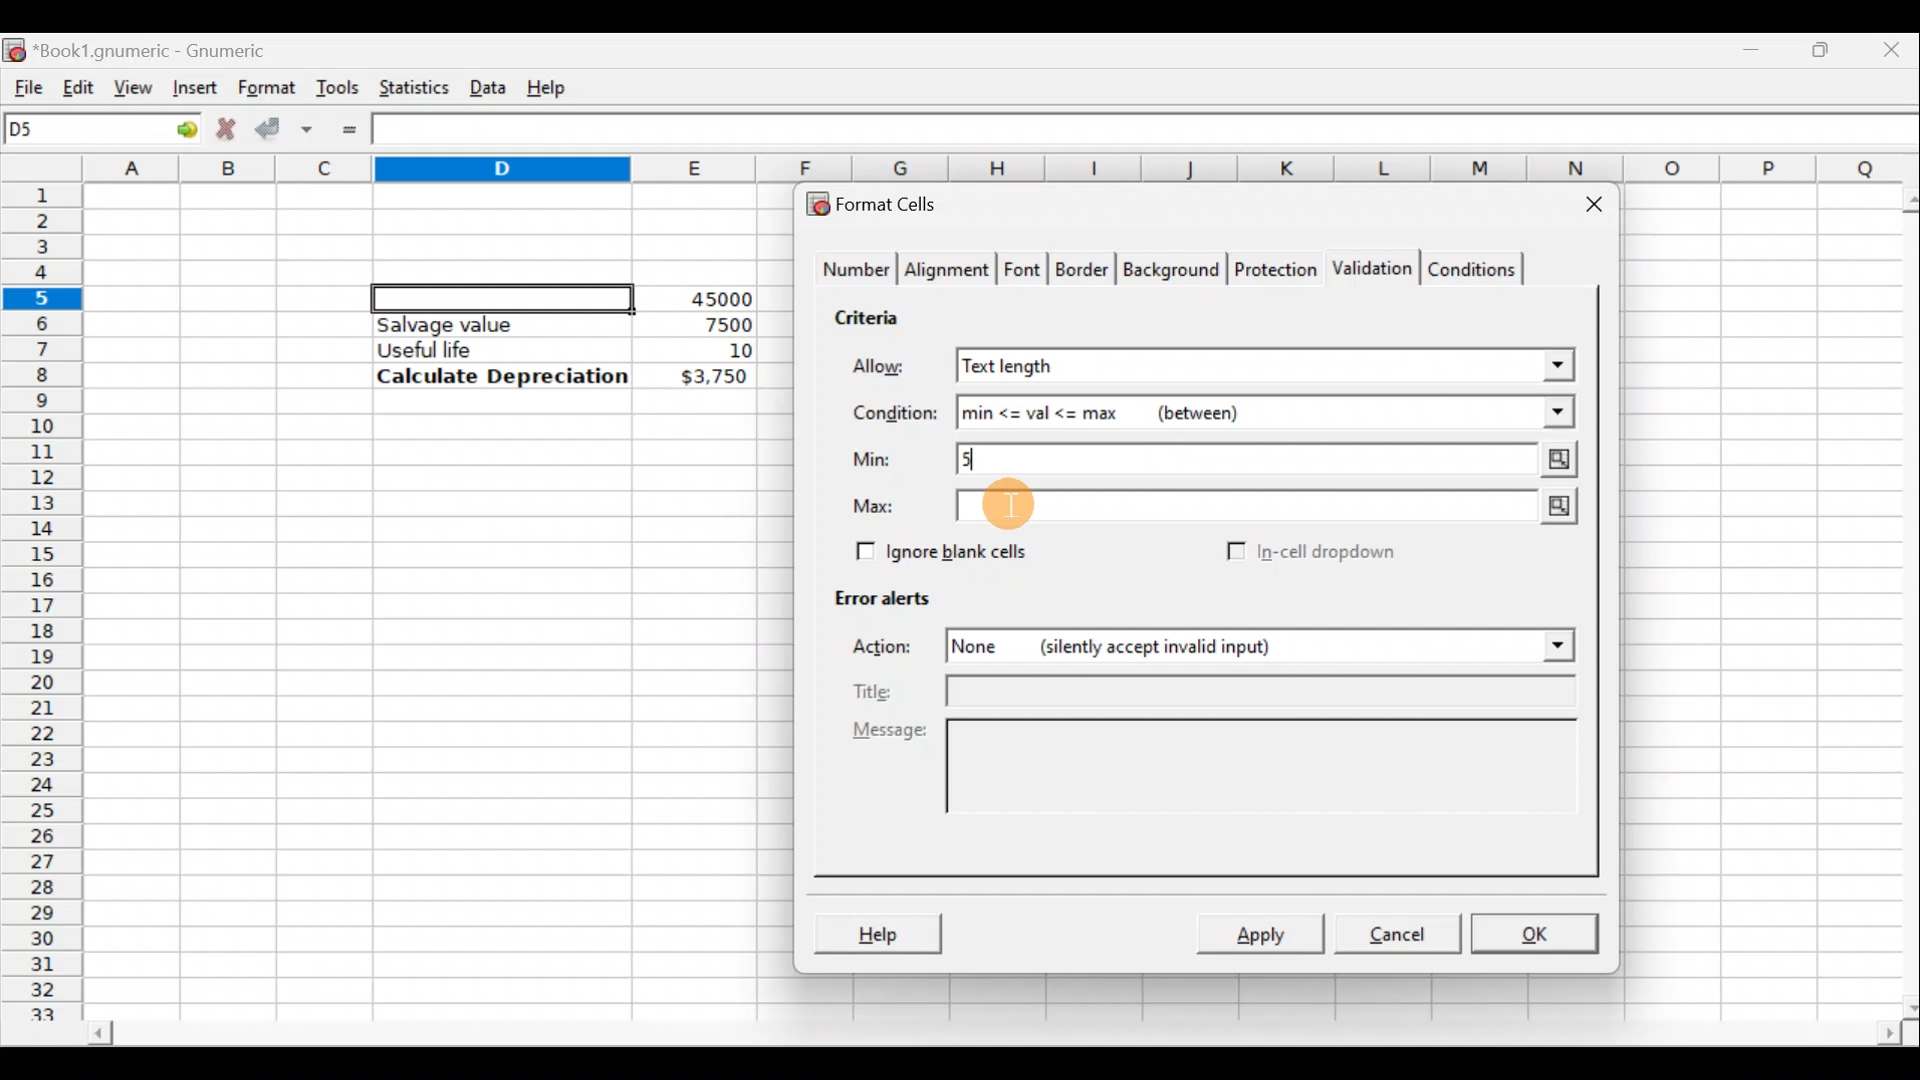 Image resolution: width=1920 pixels, height=1080 pixels. What do you see at coordinates (1220, 788) in the screenshot?
I see `Message` at bounding box center [1220, 788].